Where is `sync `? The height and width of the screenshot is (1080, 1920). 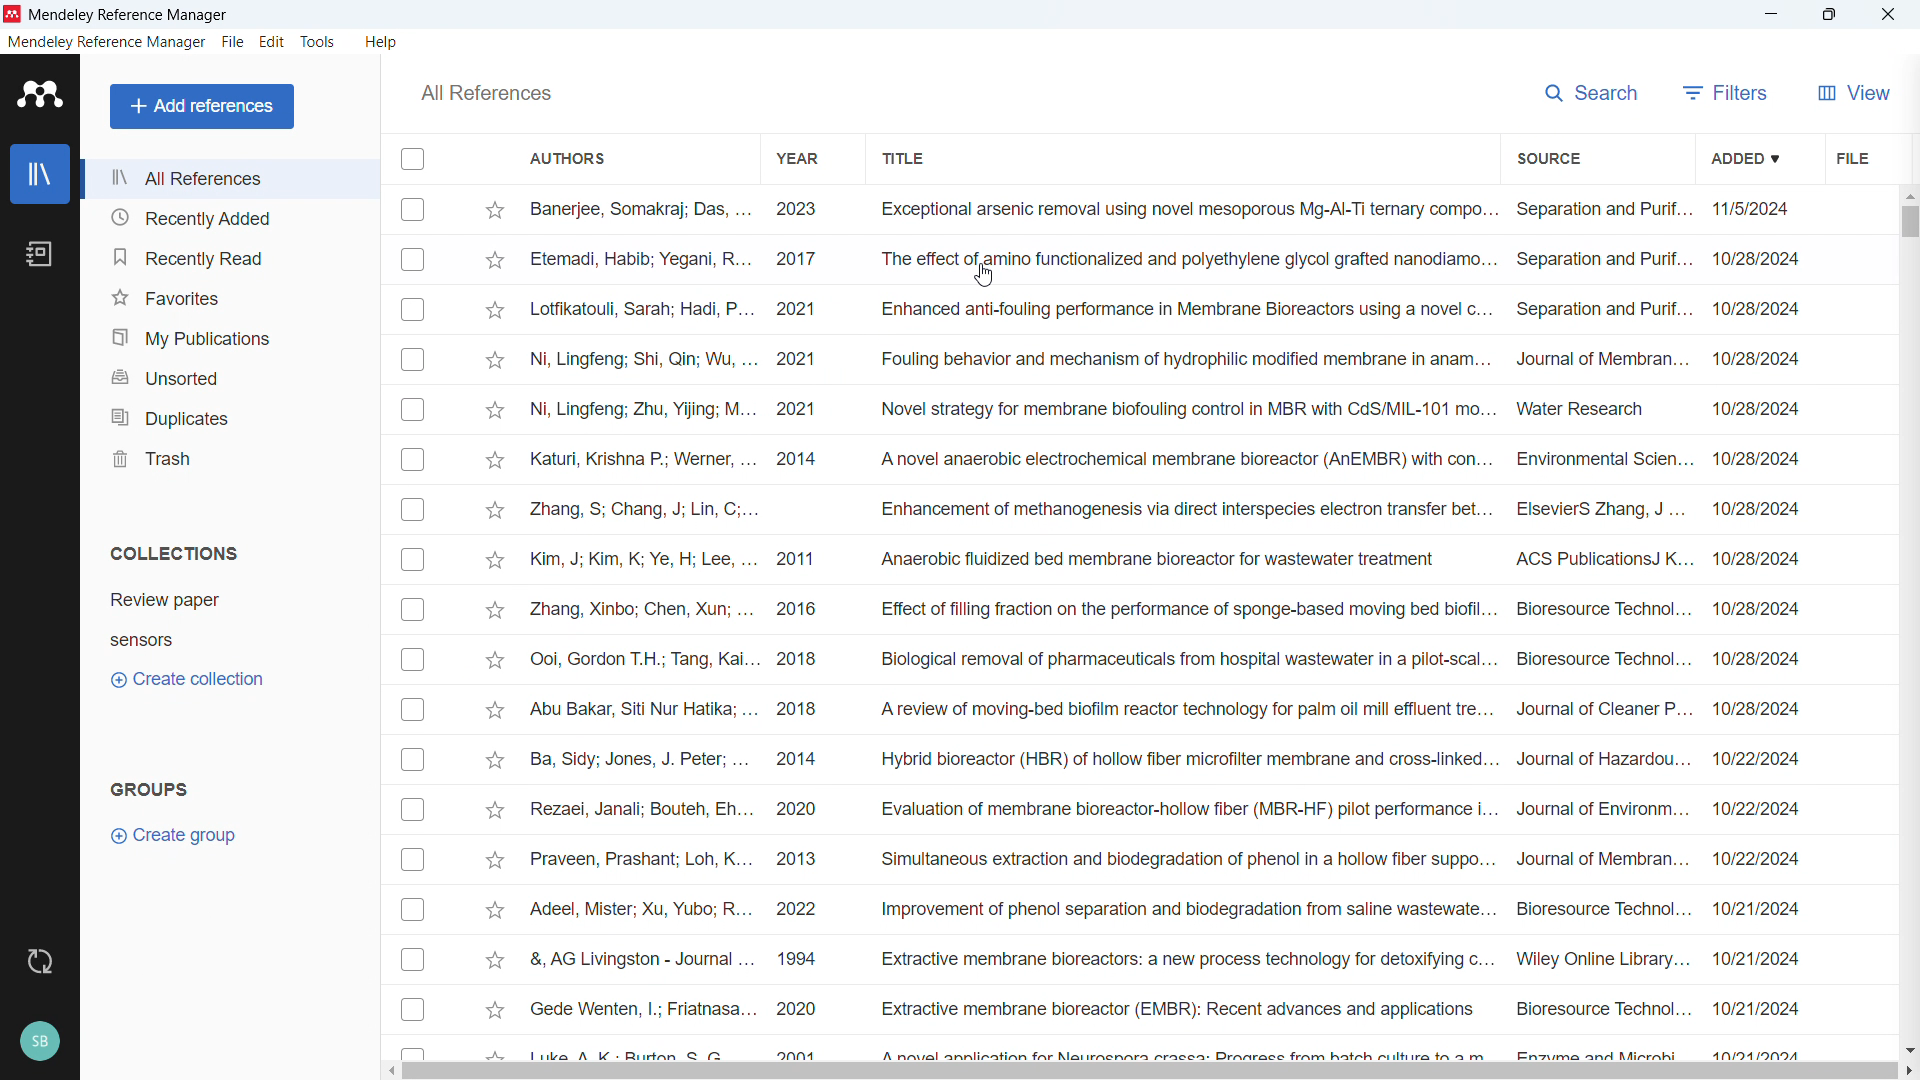
sync  is located at coordinates (39, 960).